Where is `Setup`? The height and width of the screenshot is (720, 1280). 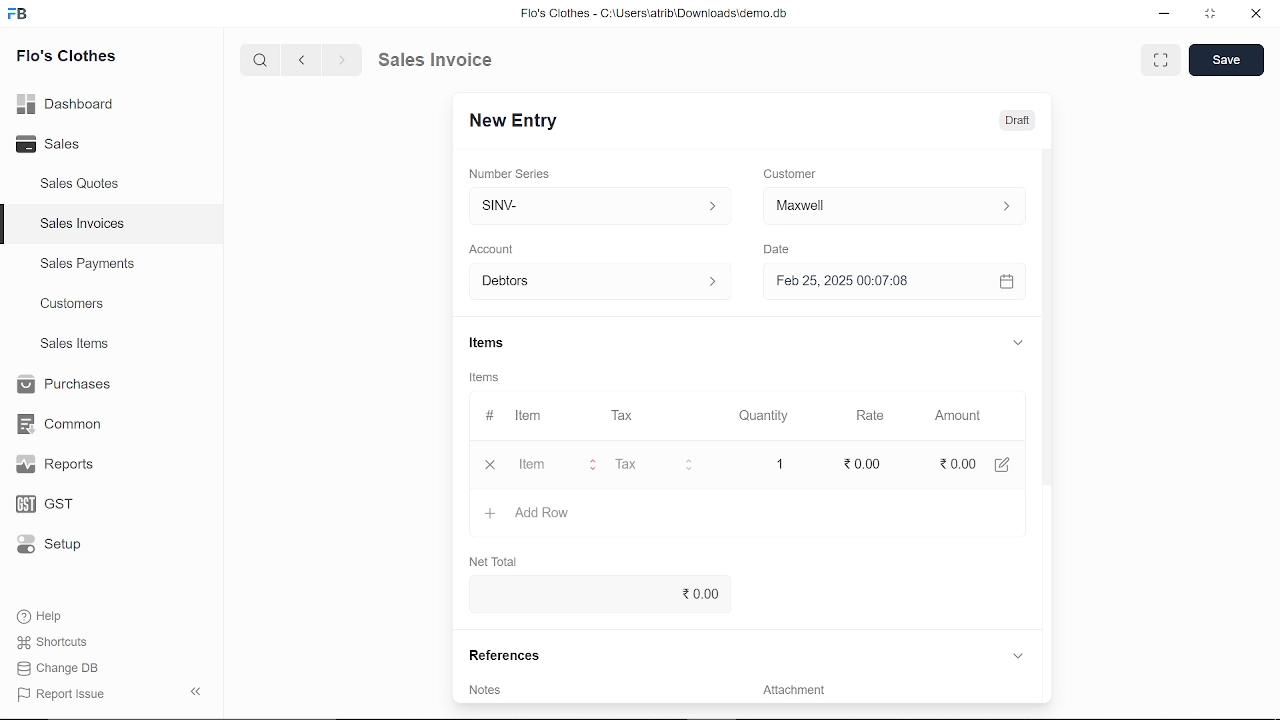 Setup is located at coordinates (54, 544).